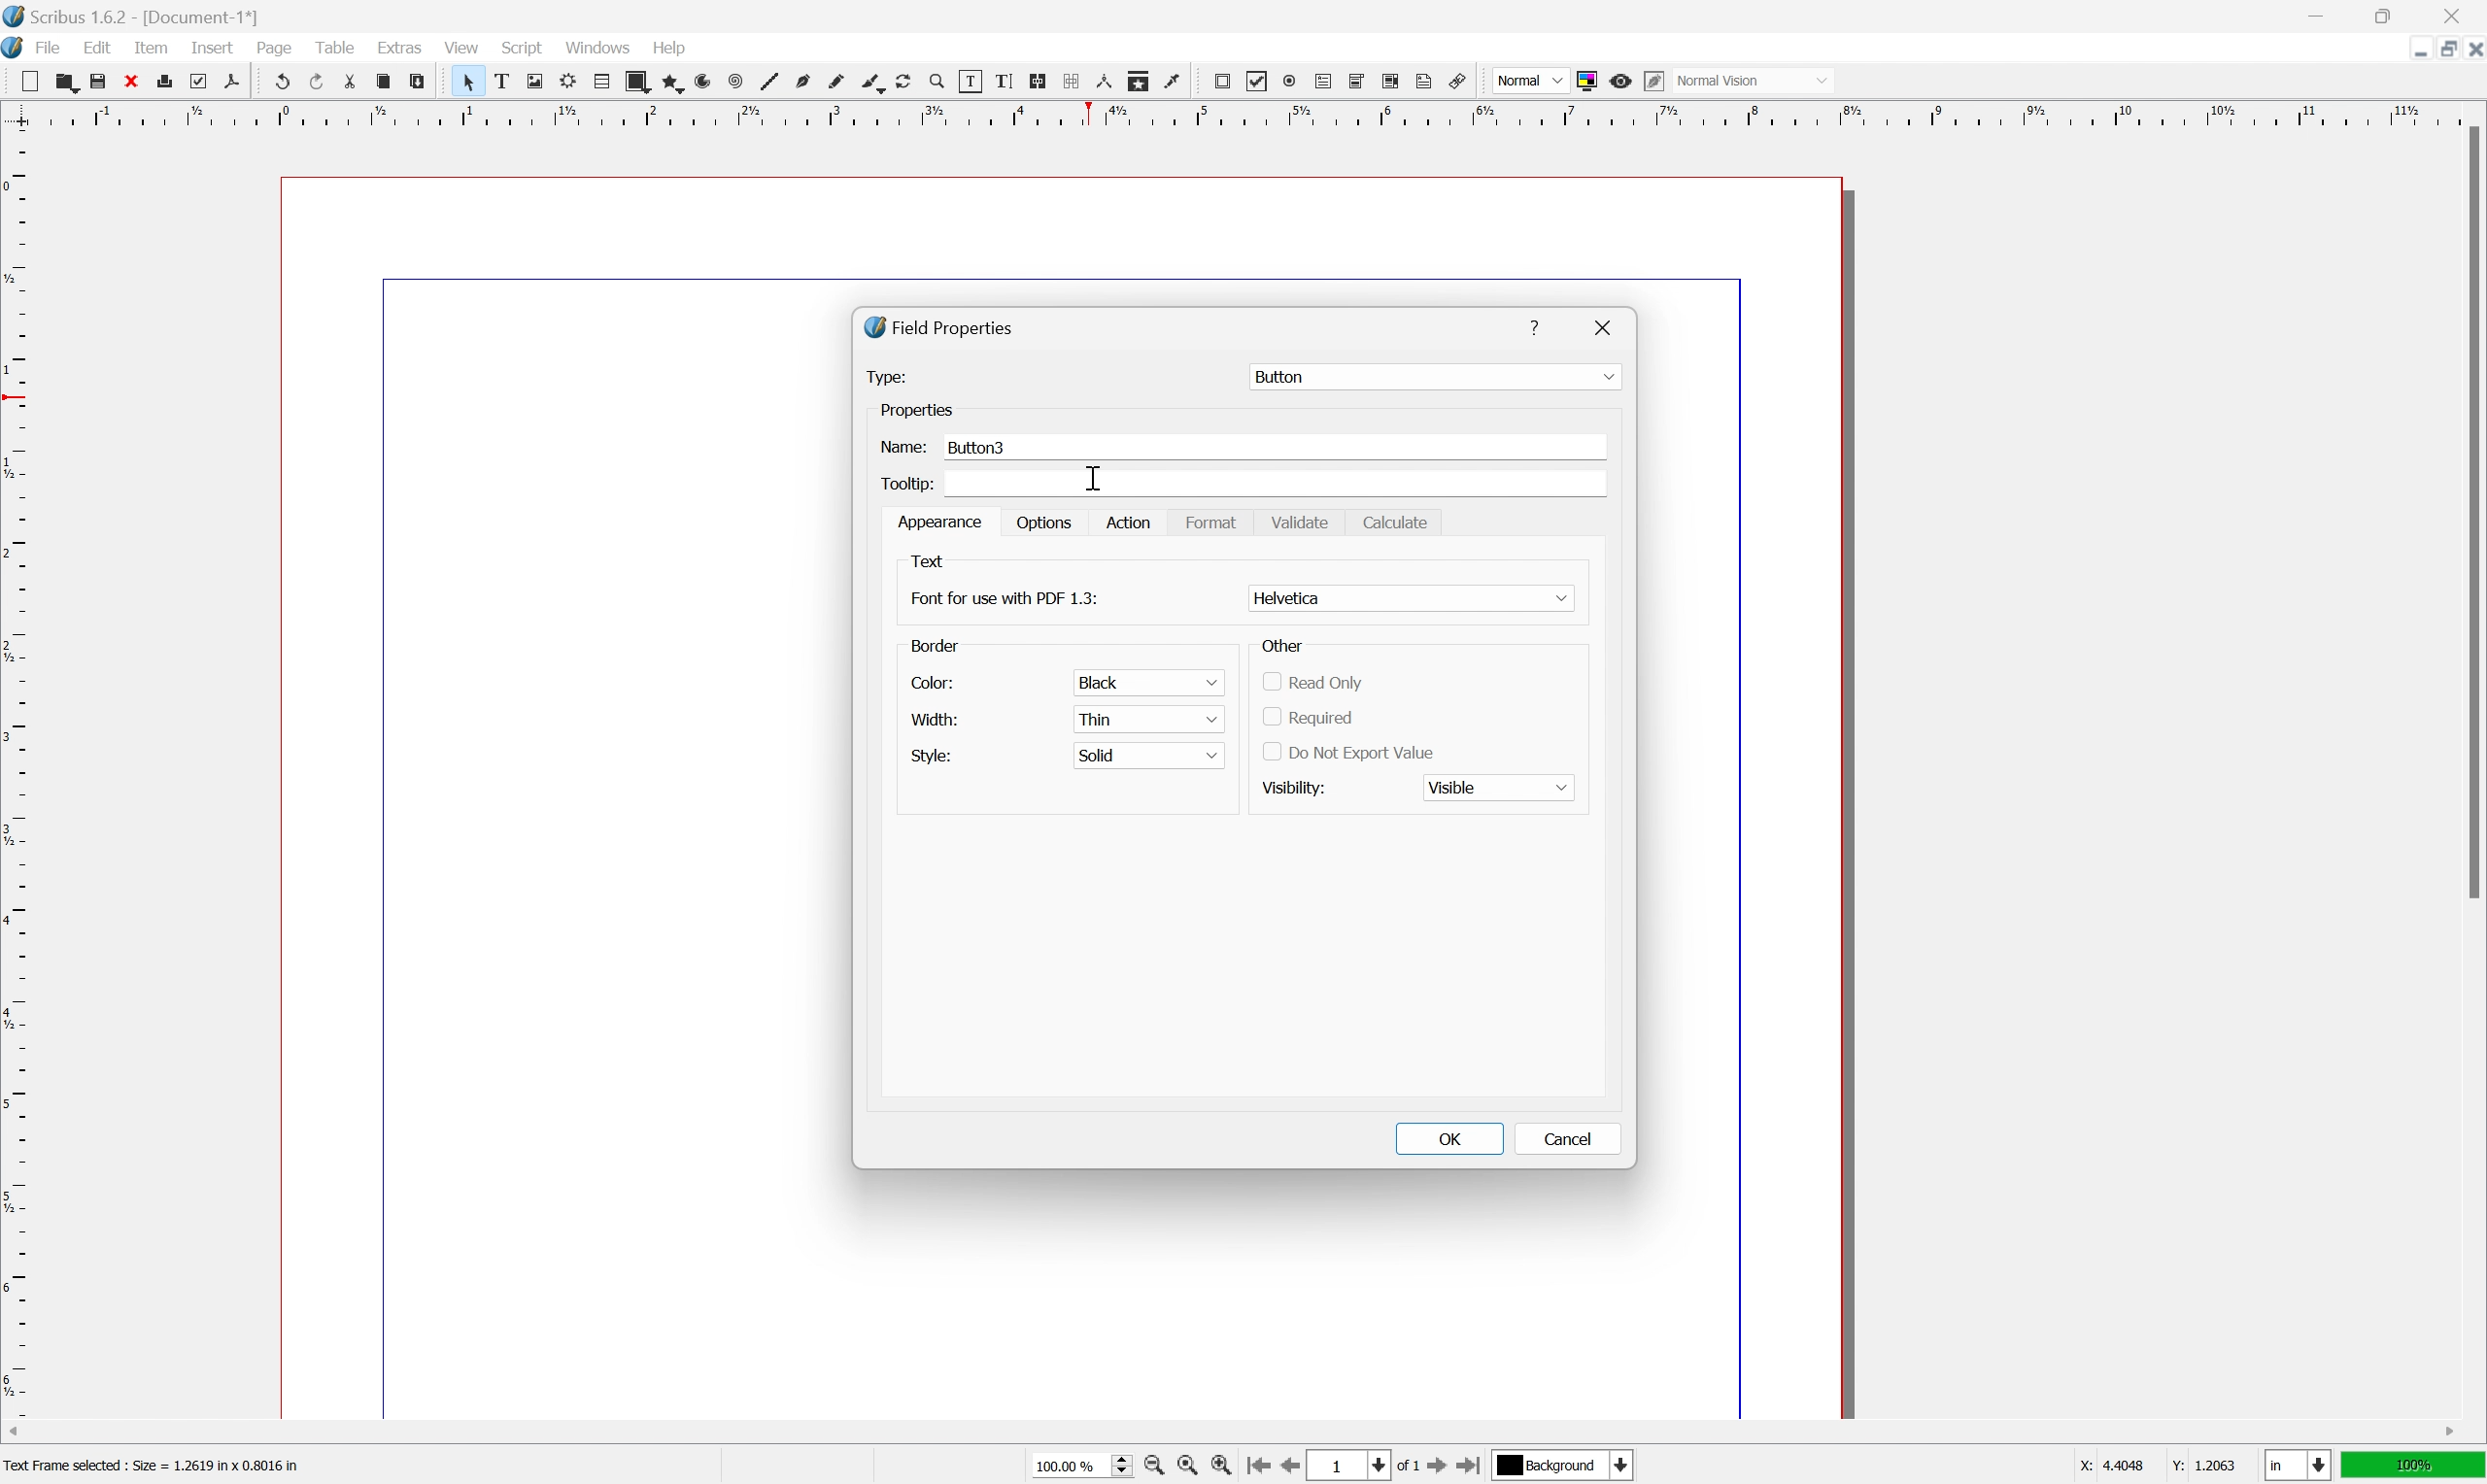  Describe the element at coordinates (1175, 81) in the screenshot. I see `eye dropper` at that location.